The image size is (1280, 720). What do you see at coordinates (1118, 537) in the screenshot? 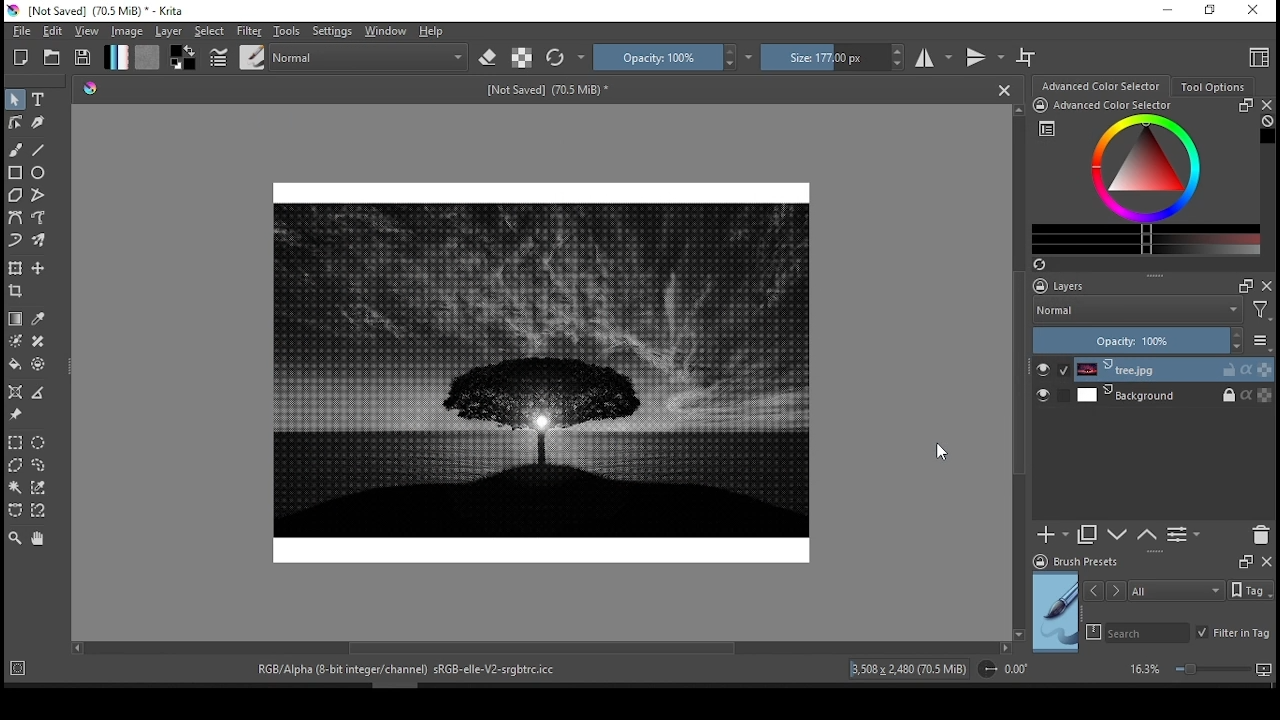
I see `move layer or down` at bounding box center [1118, 537].